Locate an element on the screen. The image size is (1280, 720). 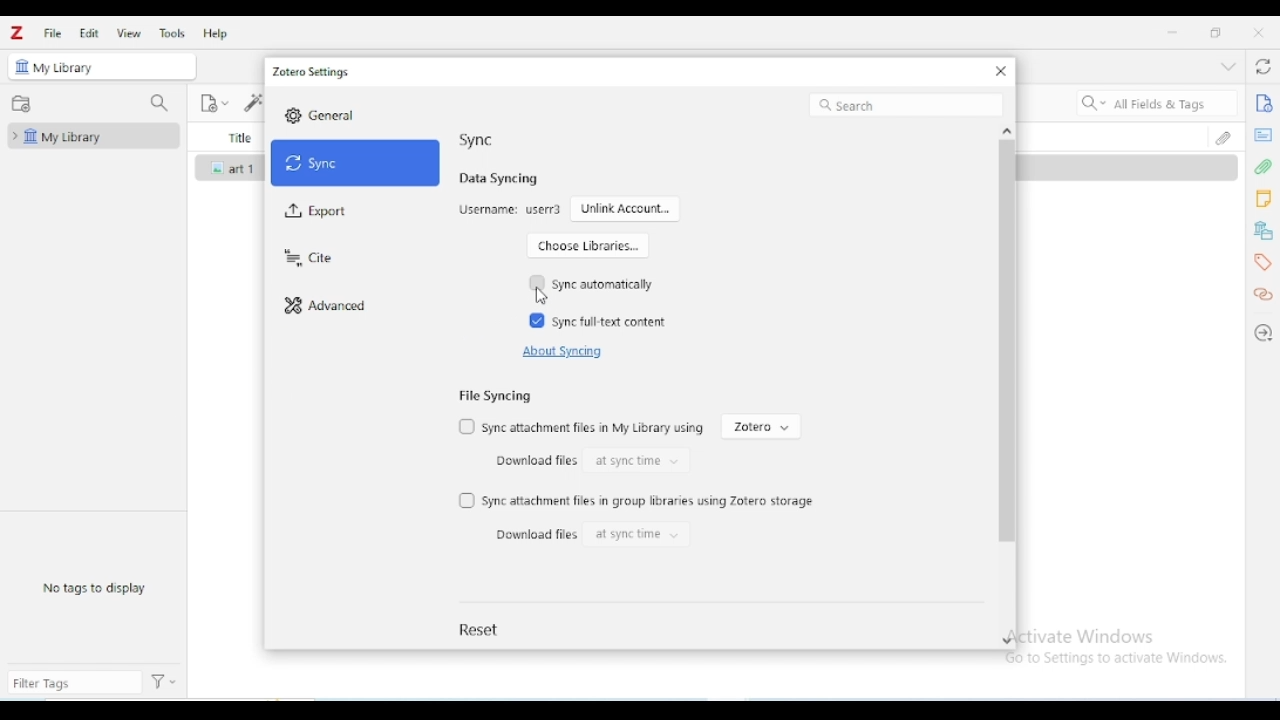
advanced is located at coordinates (326, 307).